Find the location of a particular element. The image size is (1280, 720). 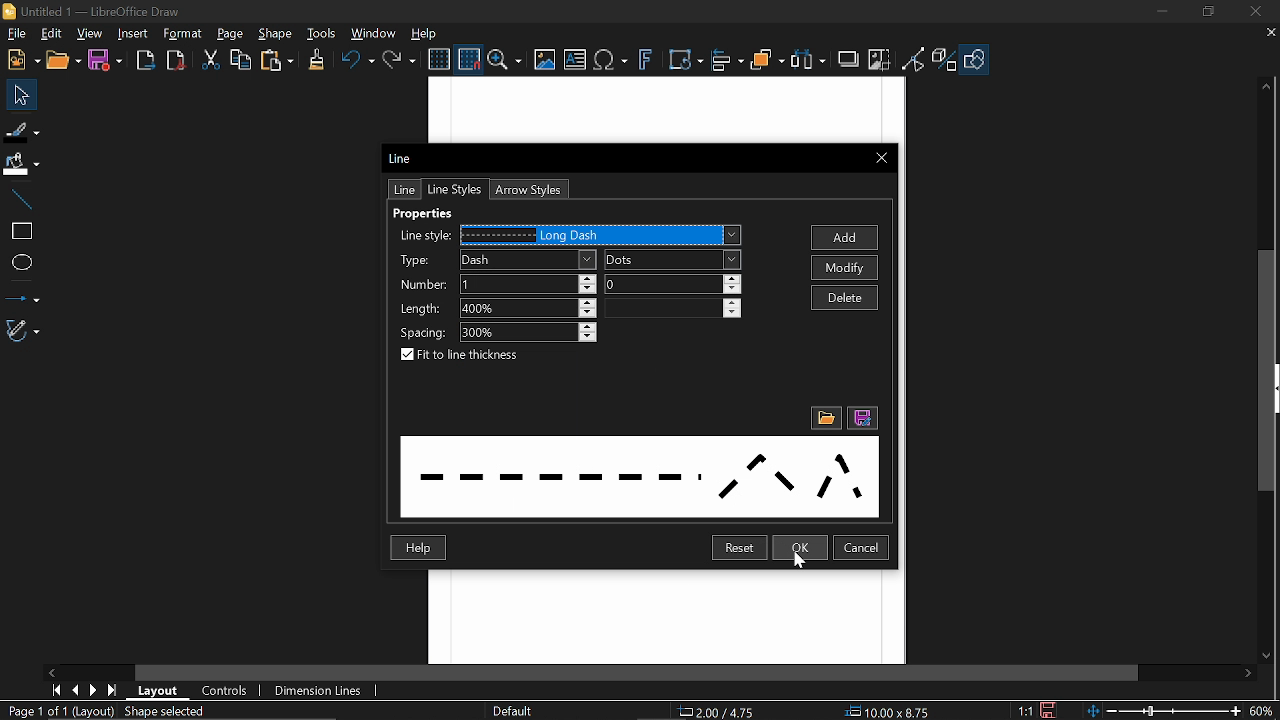

CLone is located at coordinates (318, 58).